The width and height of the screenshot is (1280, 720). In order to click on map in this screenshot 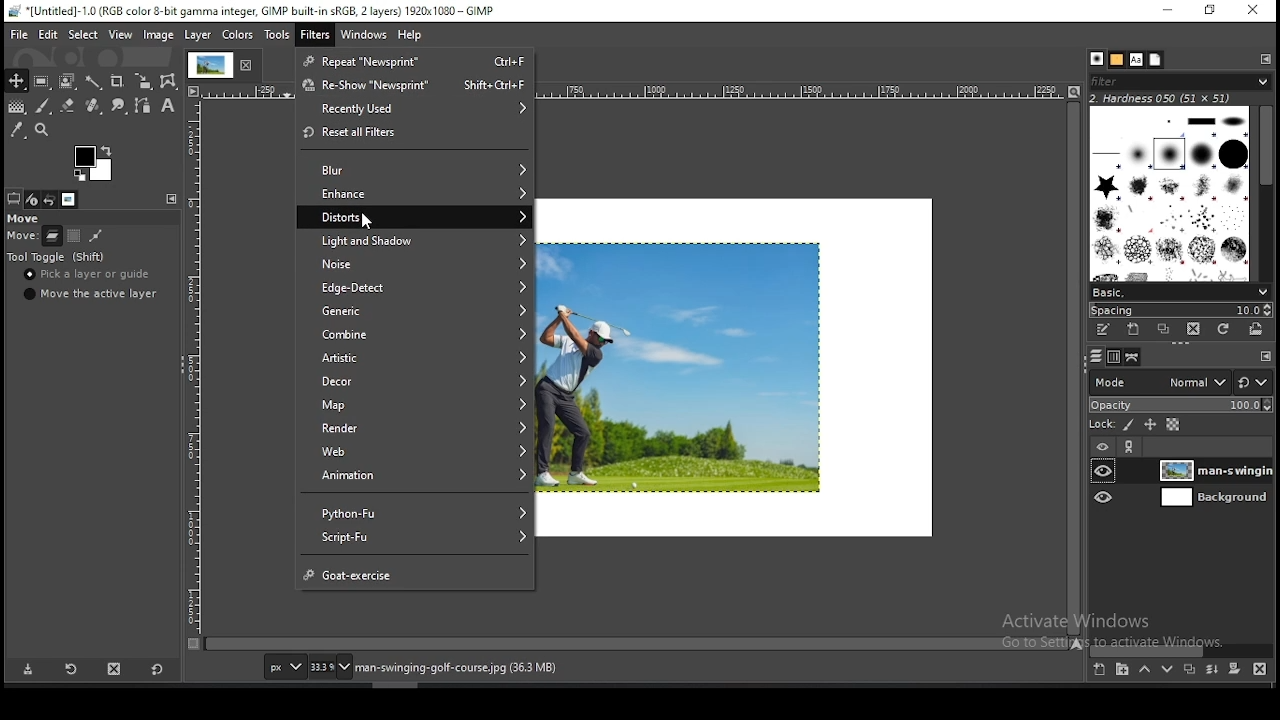, I will do `click(414, 405)`.